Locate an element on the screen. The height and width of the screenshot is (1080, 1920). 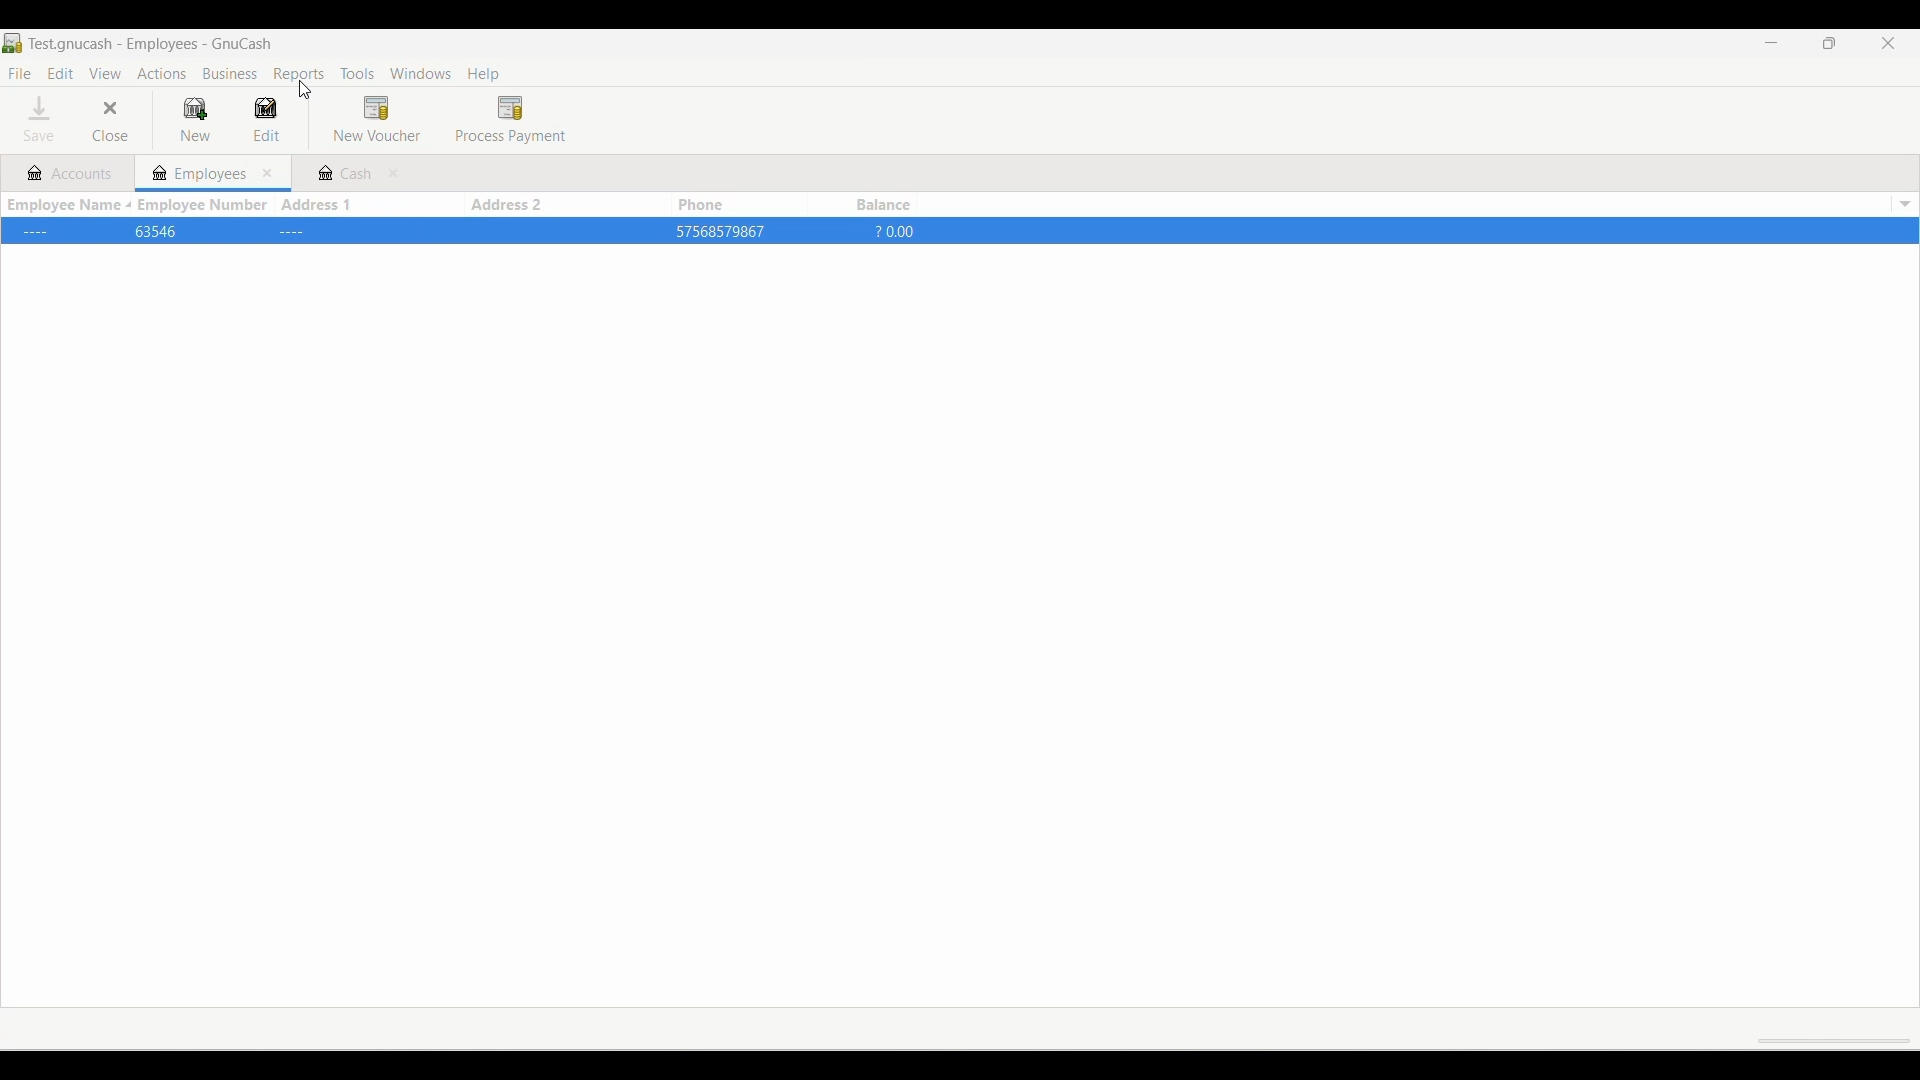
View is located at coordinates (104, 73).